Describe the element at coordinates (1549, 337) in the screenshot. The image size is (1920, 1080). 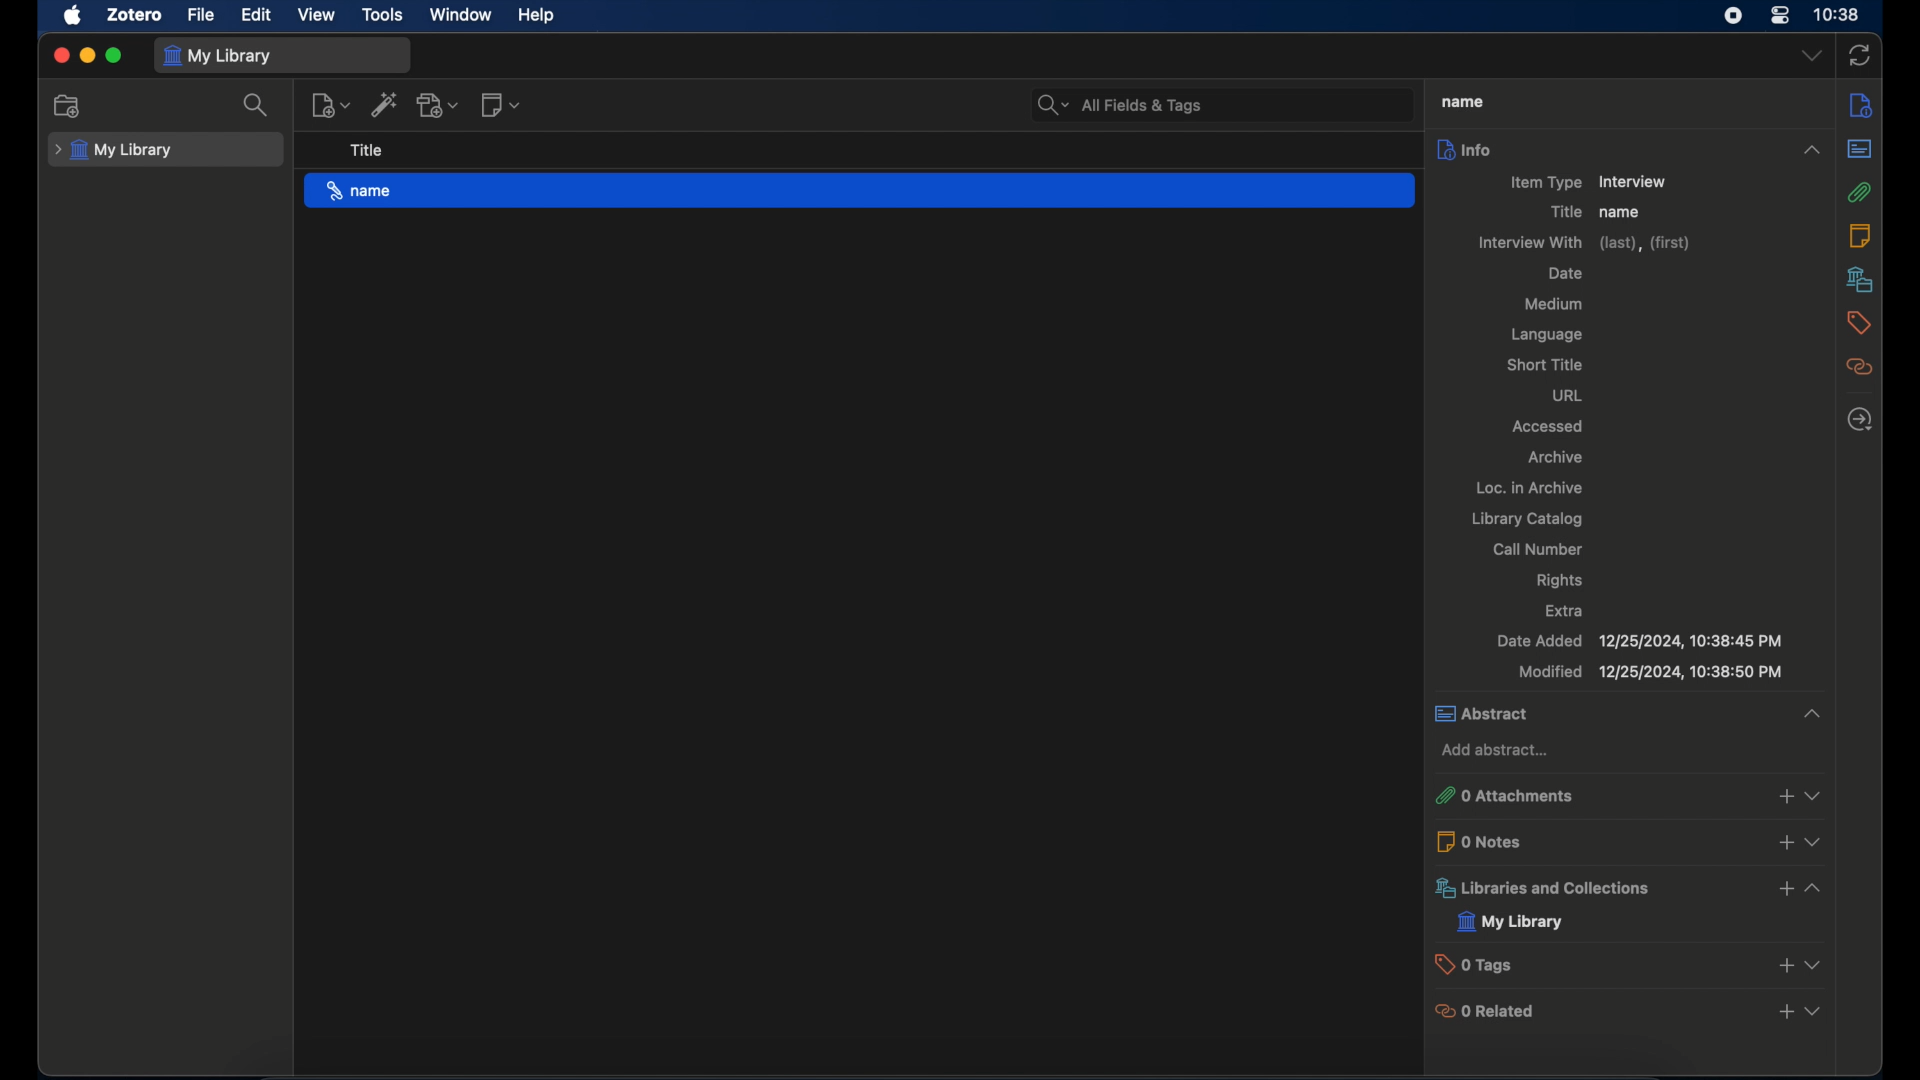
I see `language` at that location.